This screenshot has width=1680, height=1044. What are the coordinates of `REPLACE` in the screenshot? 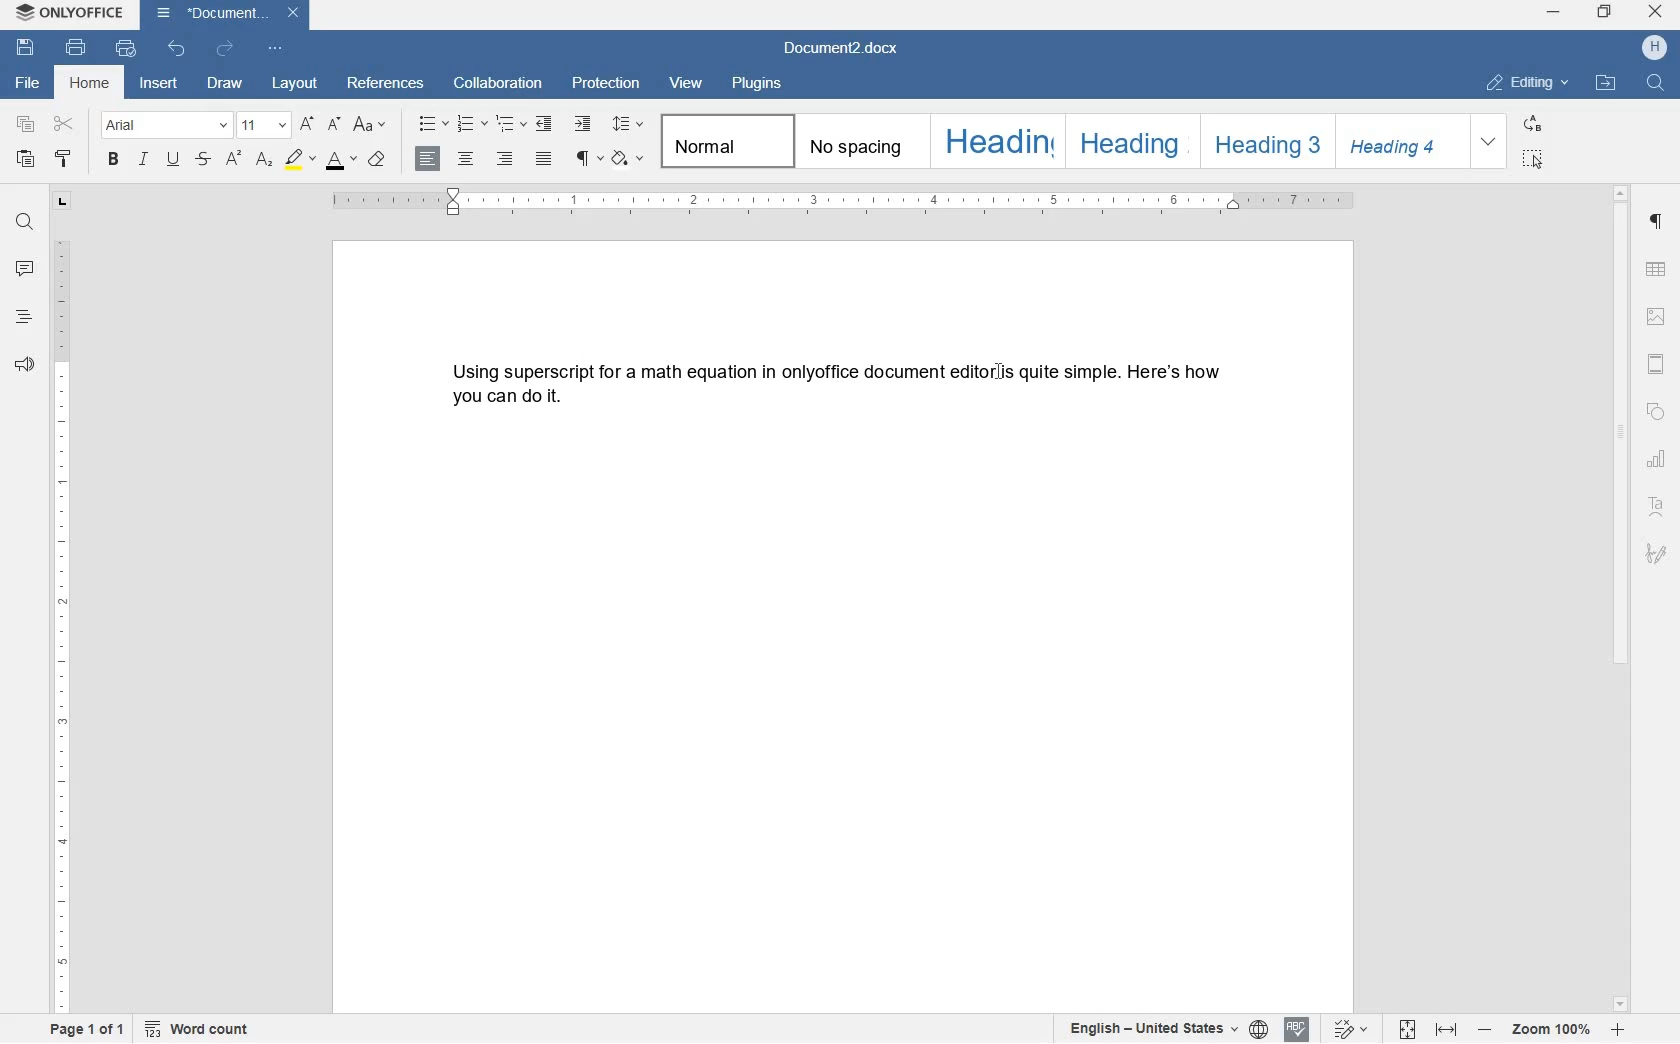 It's located at (1533, 125).